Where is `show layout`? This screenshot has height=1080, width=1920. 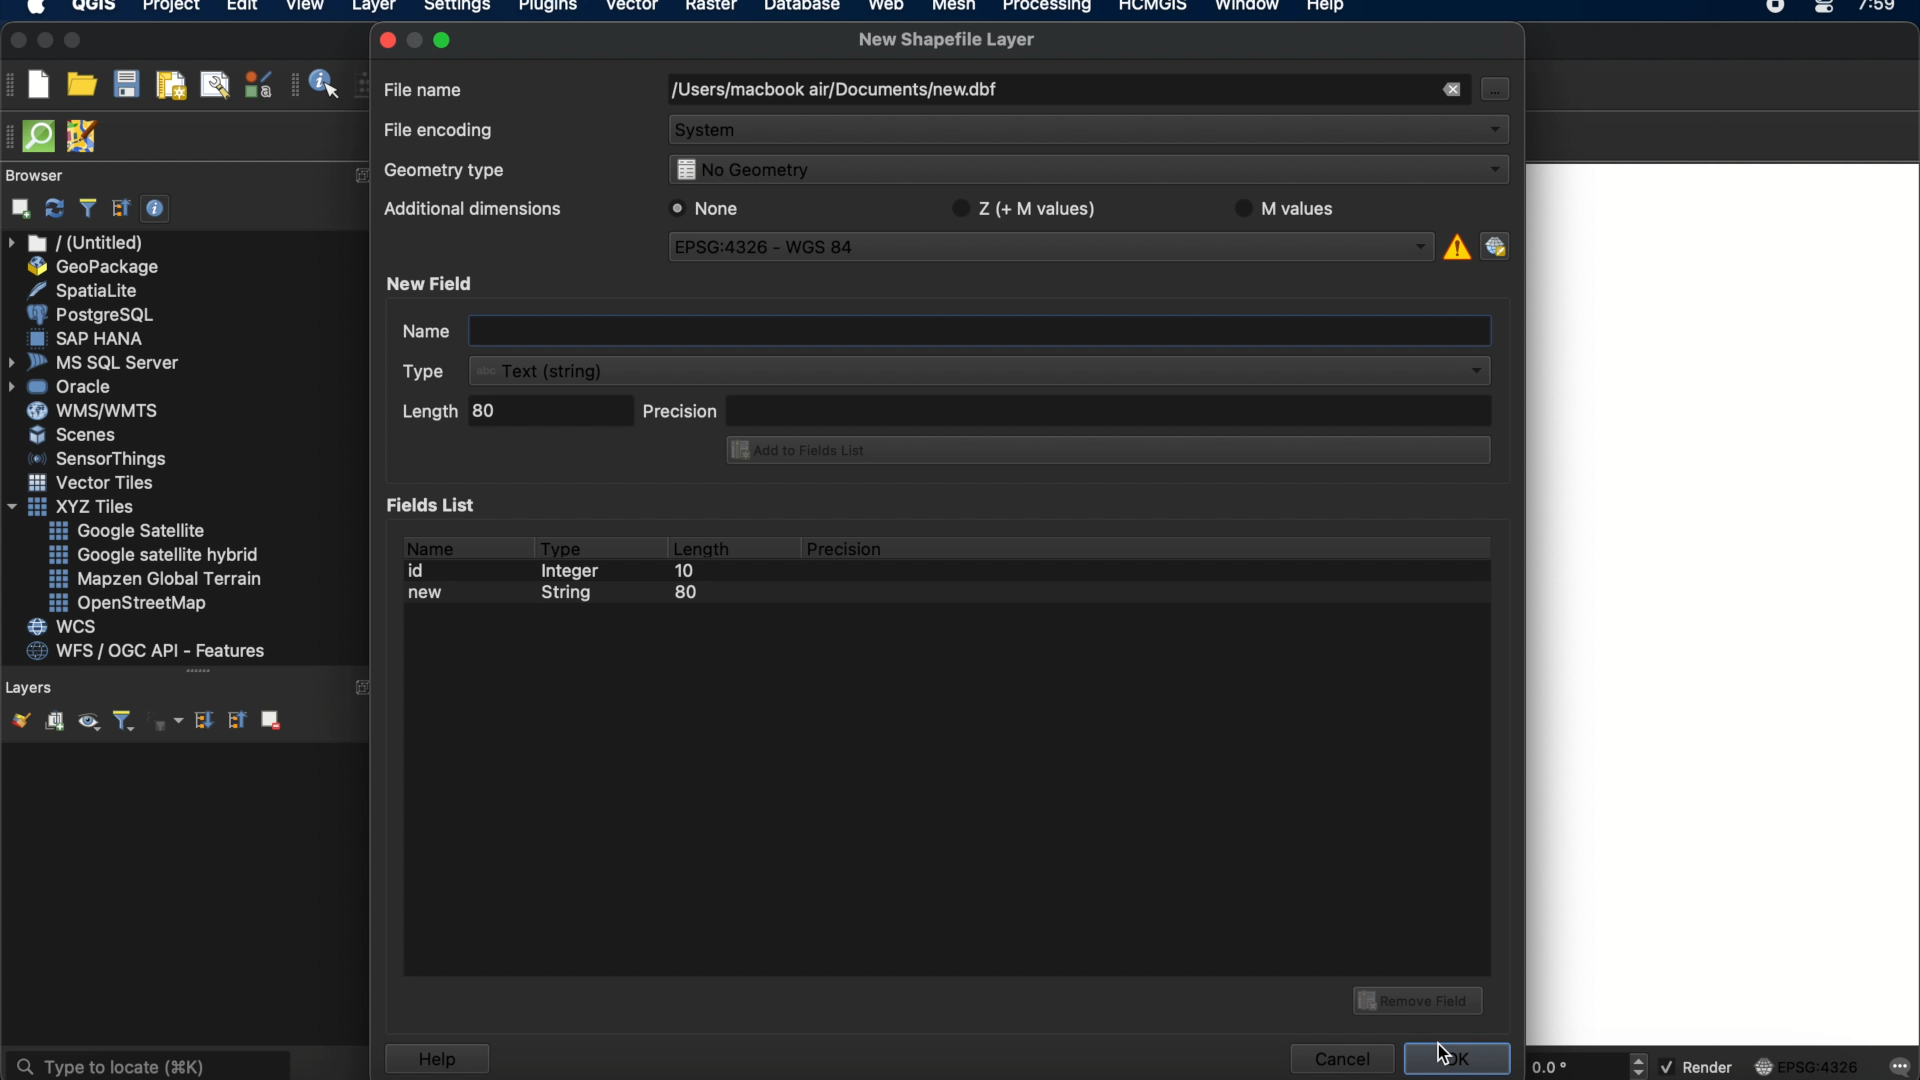 show layout is located at coordinates (215, 84).